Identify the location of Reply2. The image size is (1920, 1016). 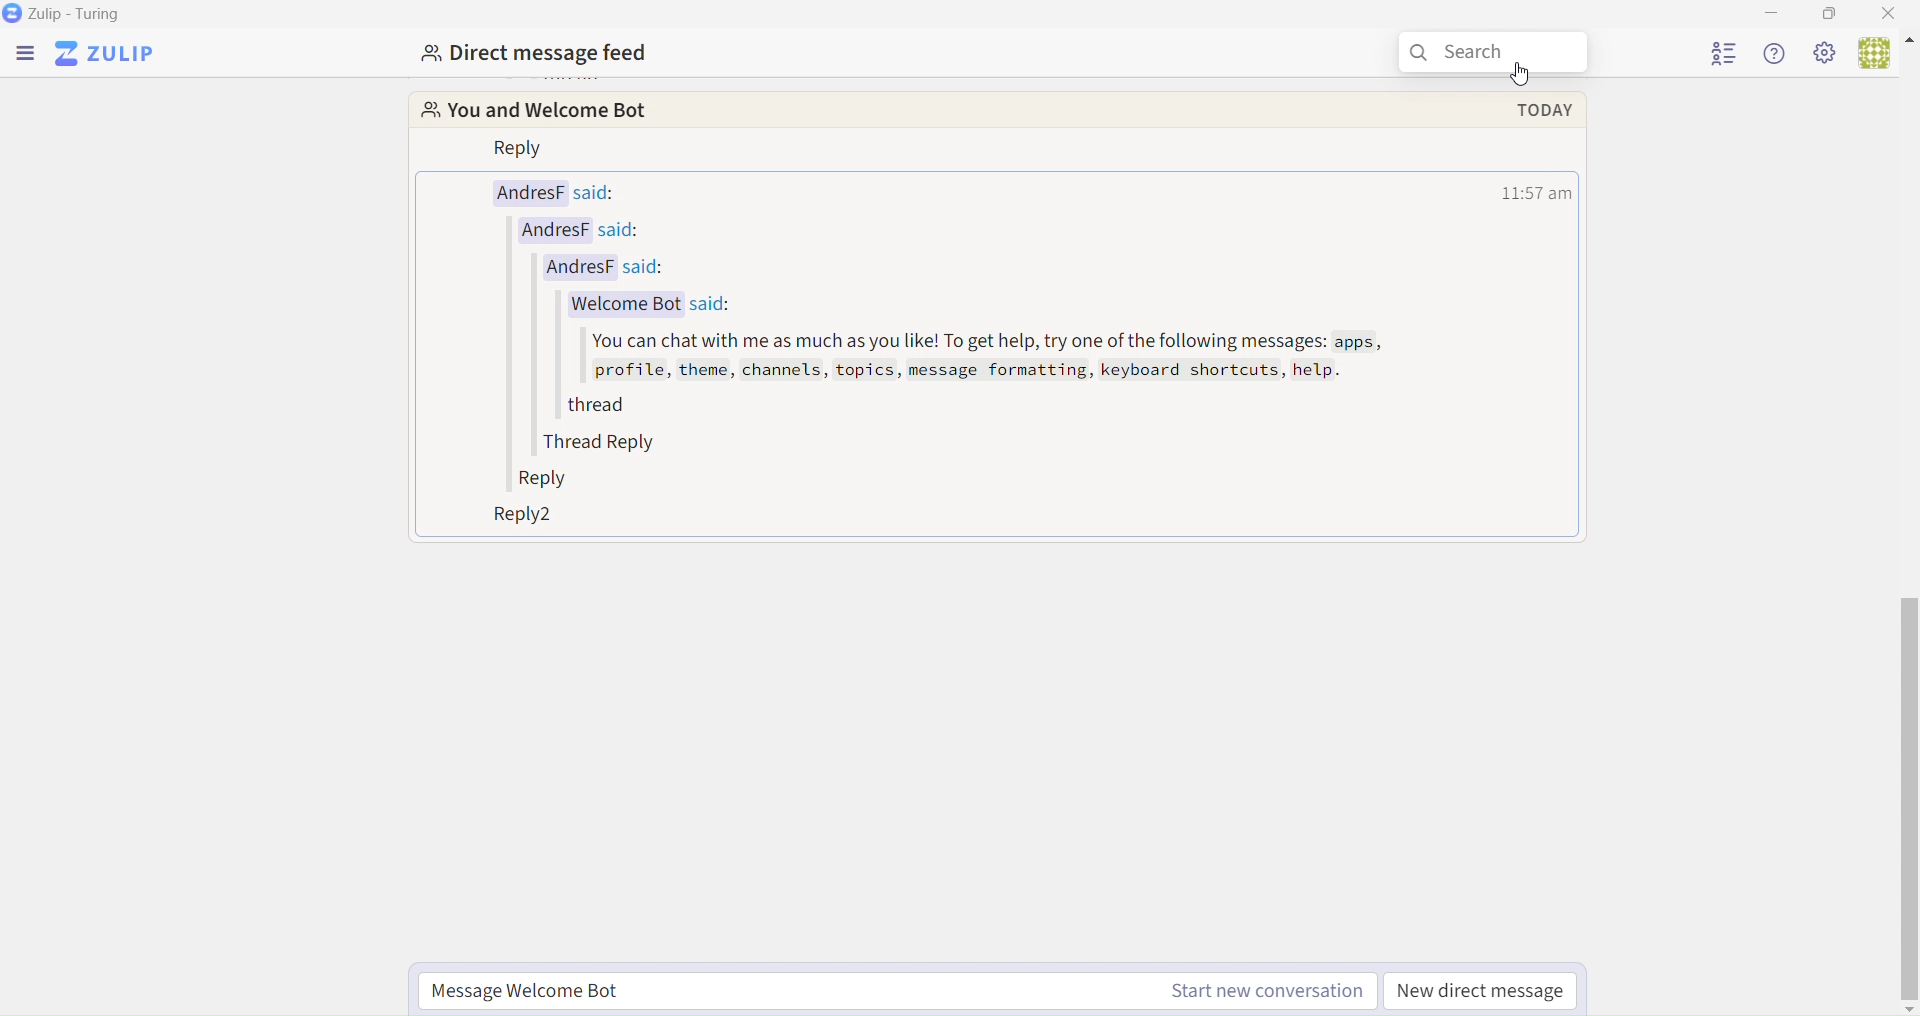
(516, 518).